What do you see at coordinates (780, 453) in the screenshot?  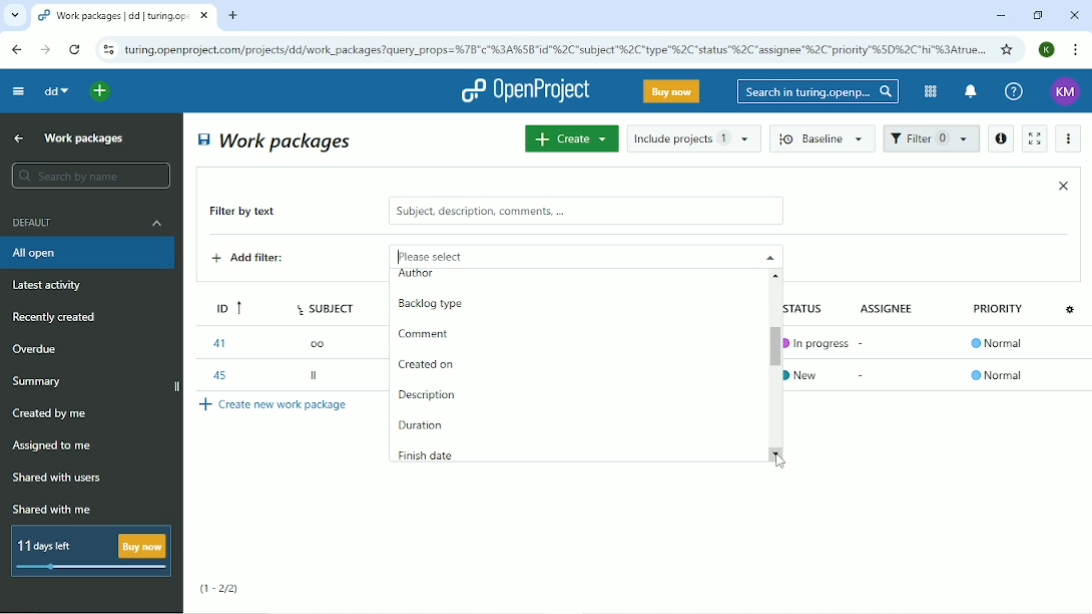 I see `scroll down` at bounding box center [780, 453].